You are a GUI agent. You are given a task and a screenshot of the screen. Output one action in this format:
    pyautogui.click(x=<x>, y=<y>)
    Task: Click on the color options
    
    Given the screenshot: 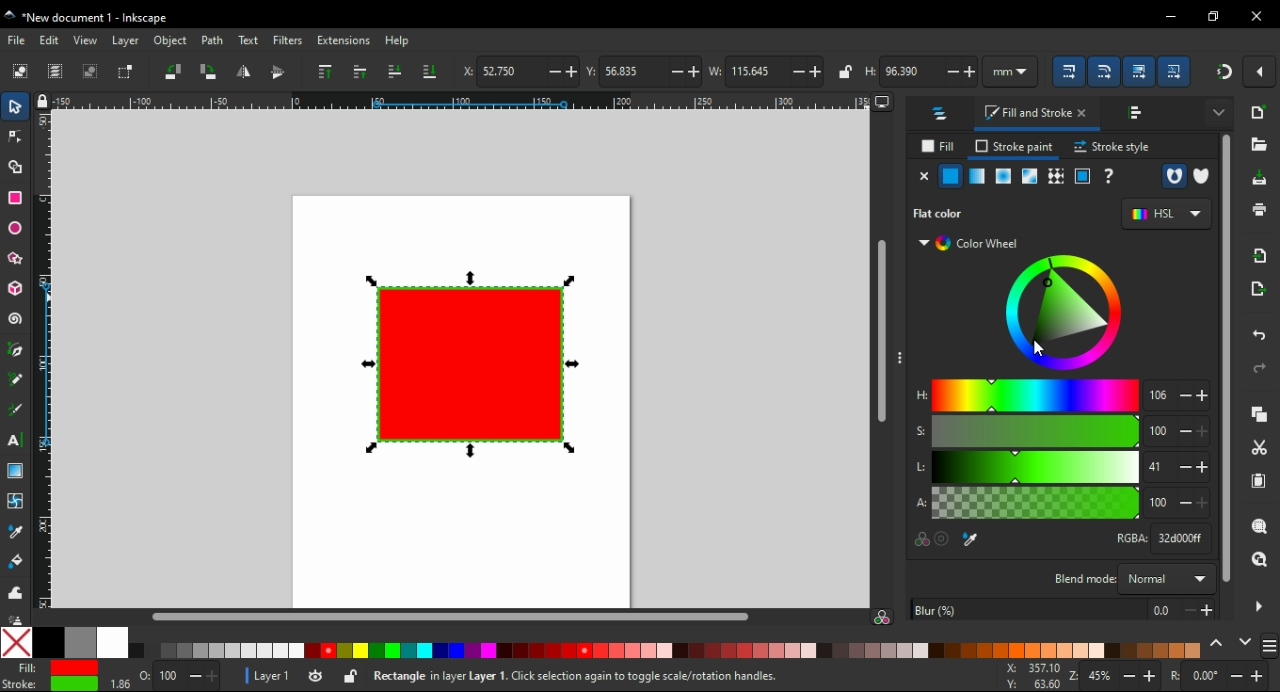 What is the action you would take?
    pyautogui.click(x=600, y=643)
    